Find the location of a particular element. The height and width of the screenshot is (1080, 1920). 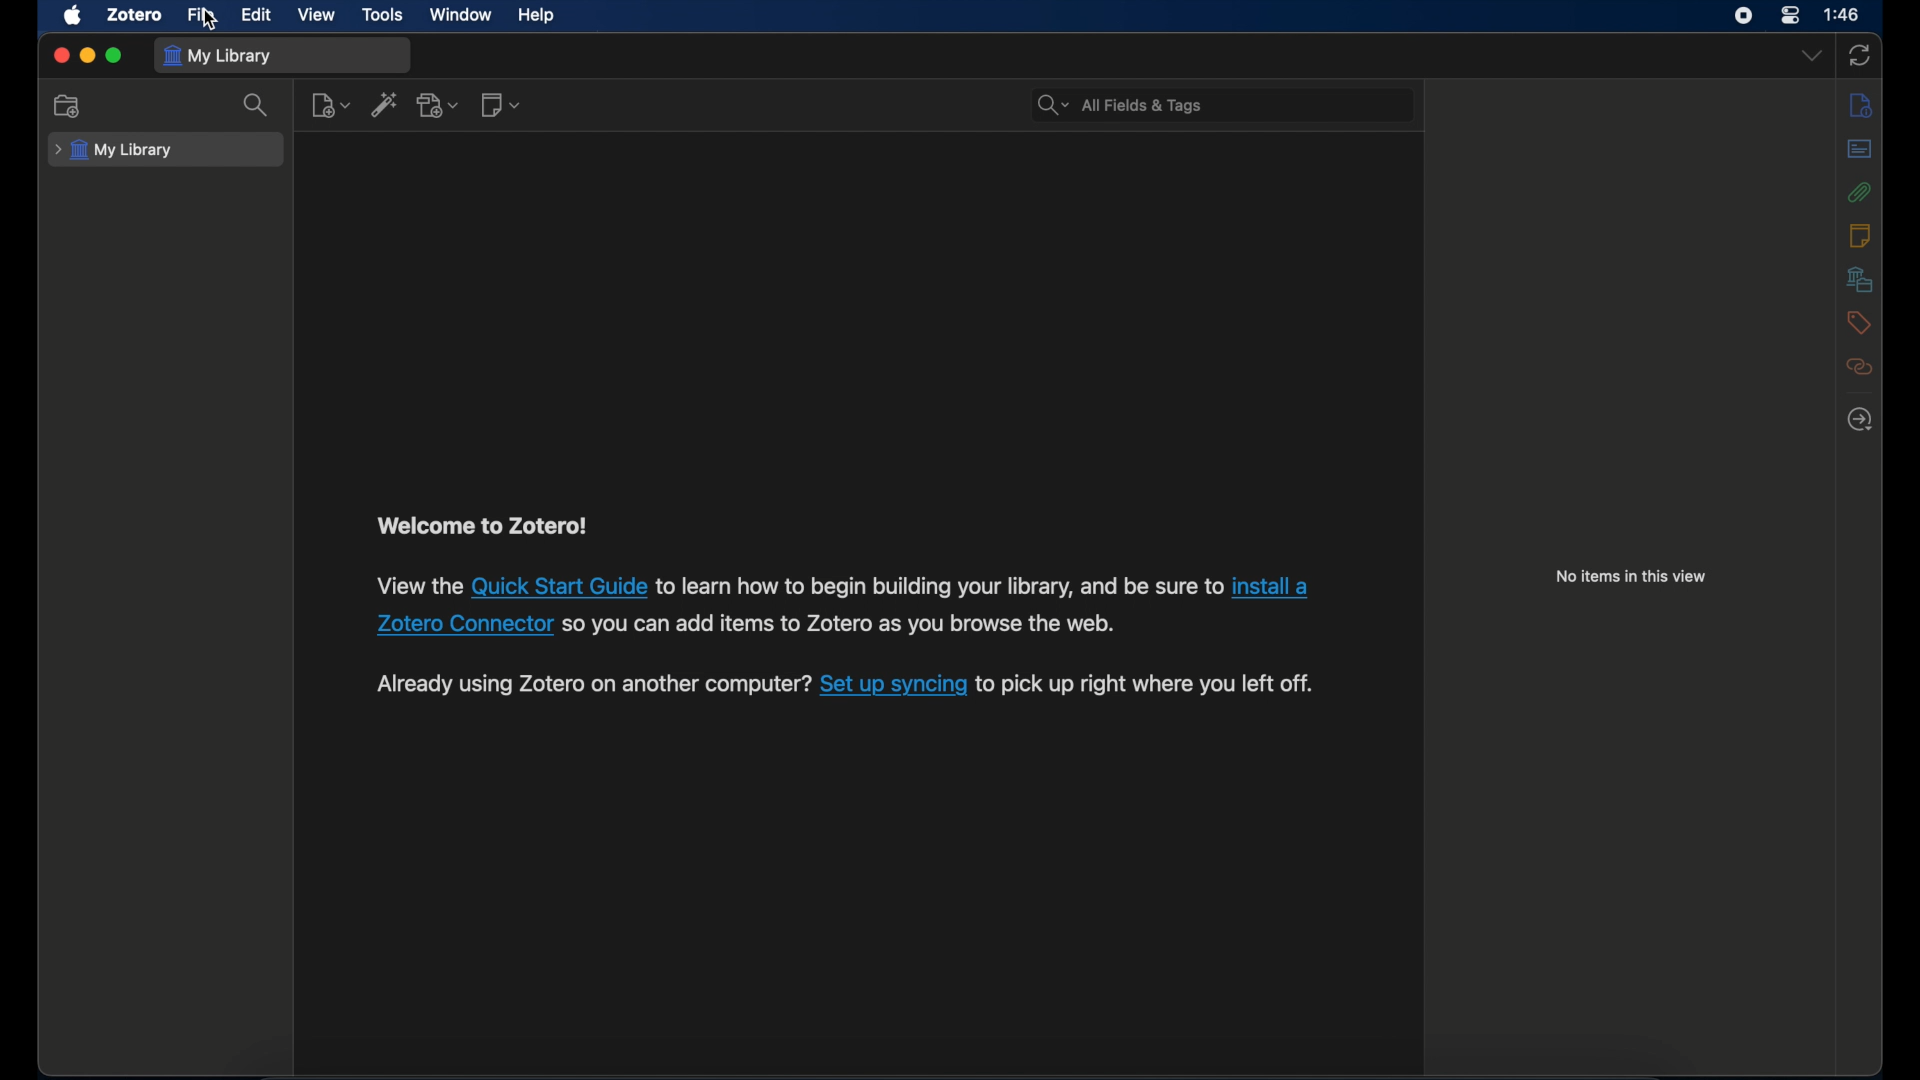

View the is located at coordinates (412, 586).